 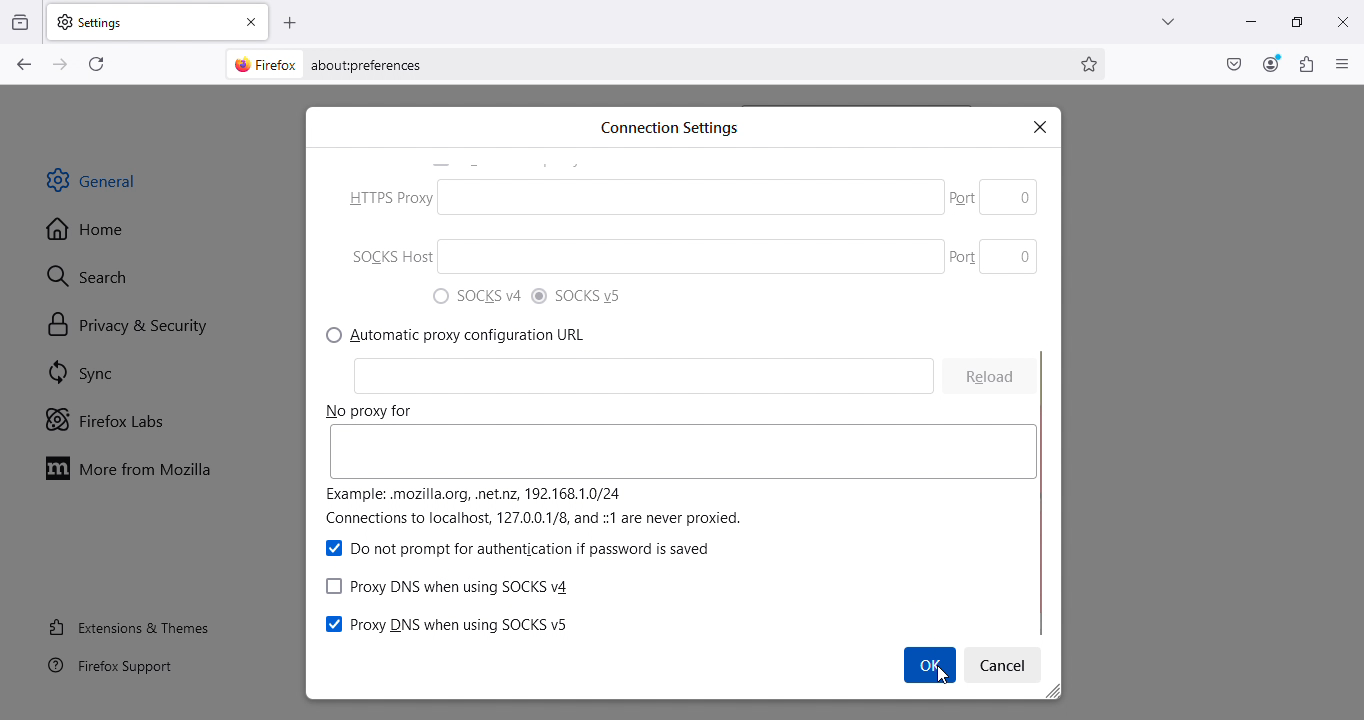 What do you see at coordinates (1162, 21) in the screenshot?
I see `List all tabs` at bounding box center [1162, 21].